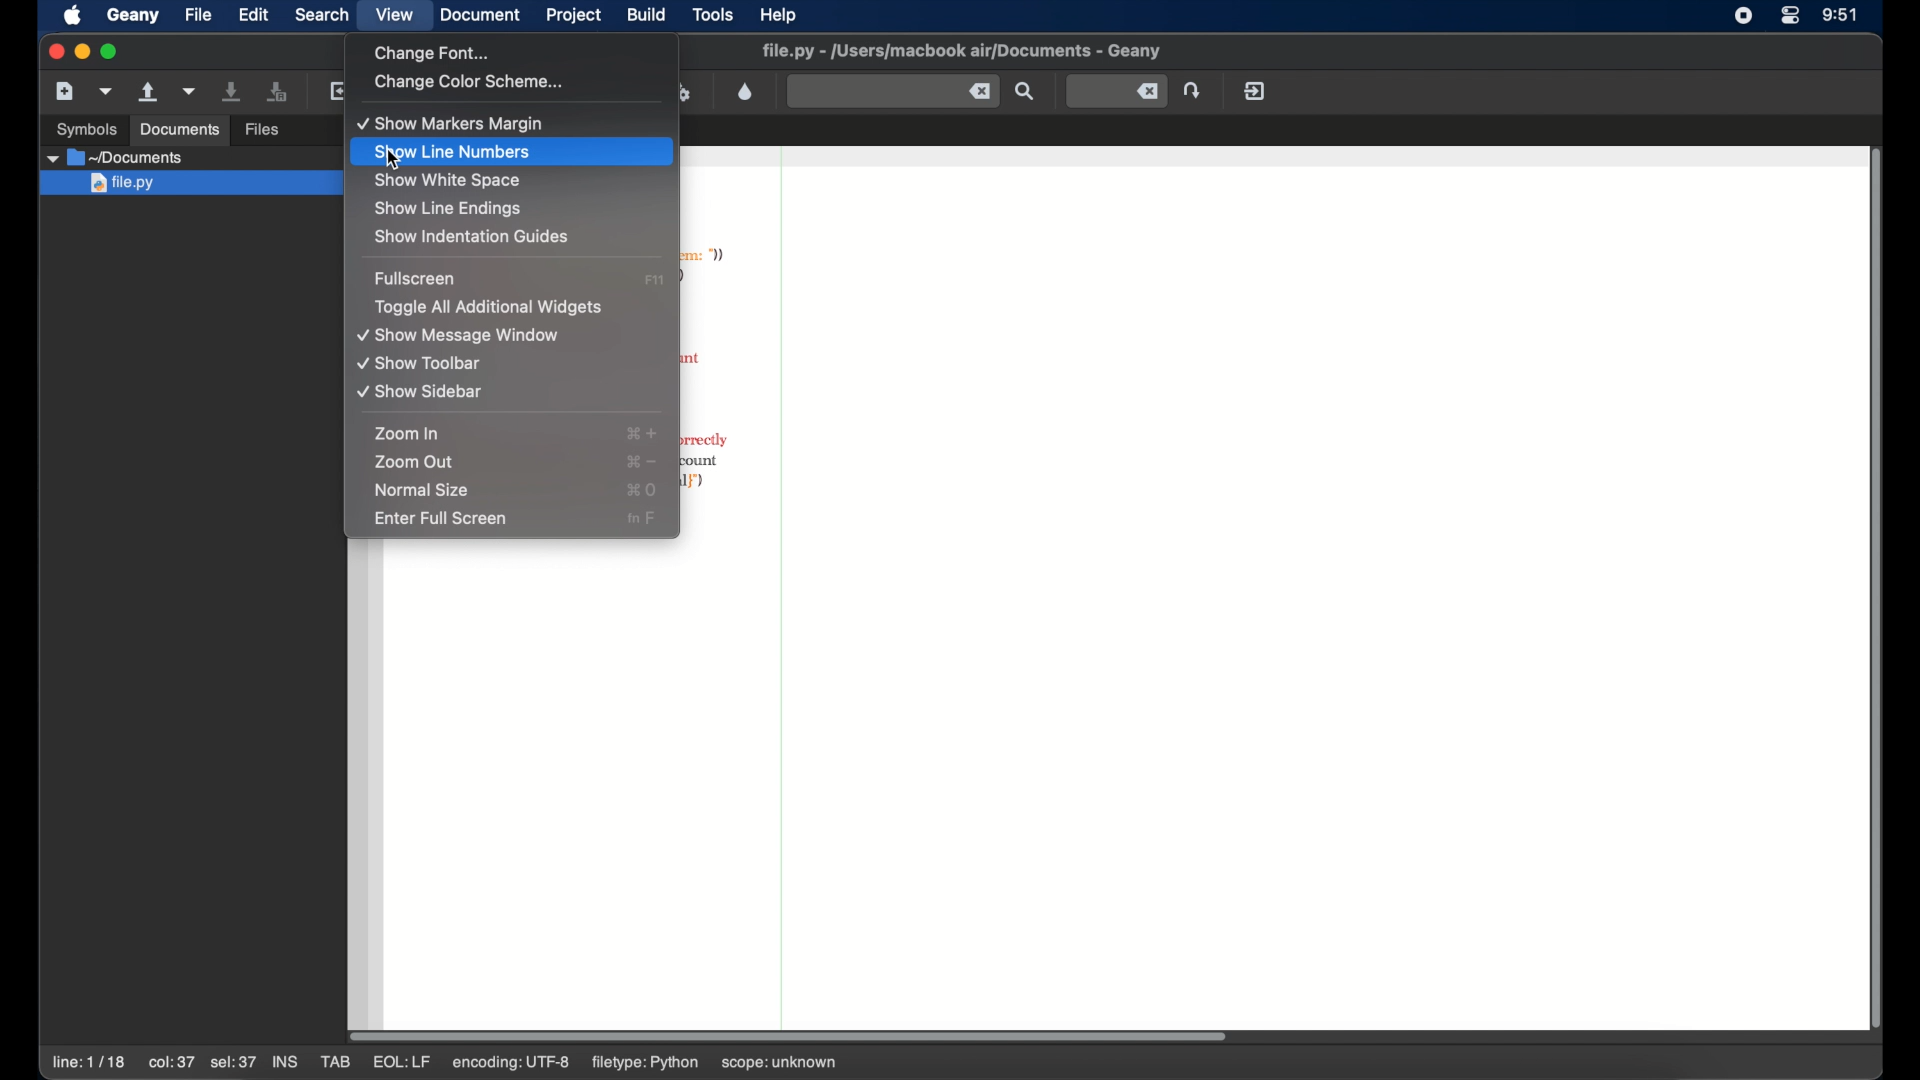 The width and height of the screenshot is (1920, 1080). Describe the element at coordinates (472, 83) in the screenshot. I see `change color scheme` at that location.